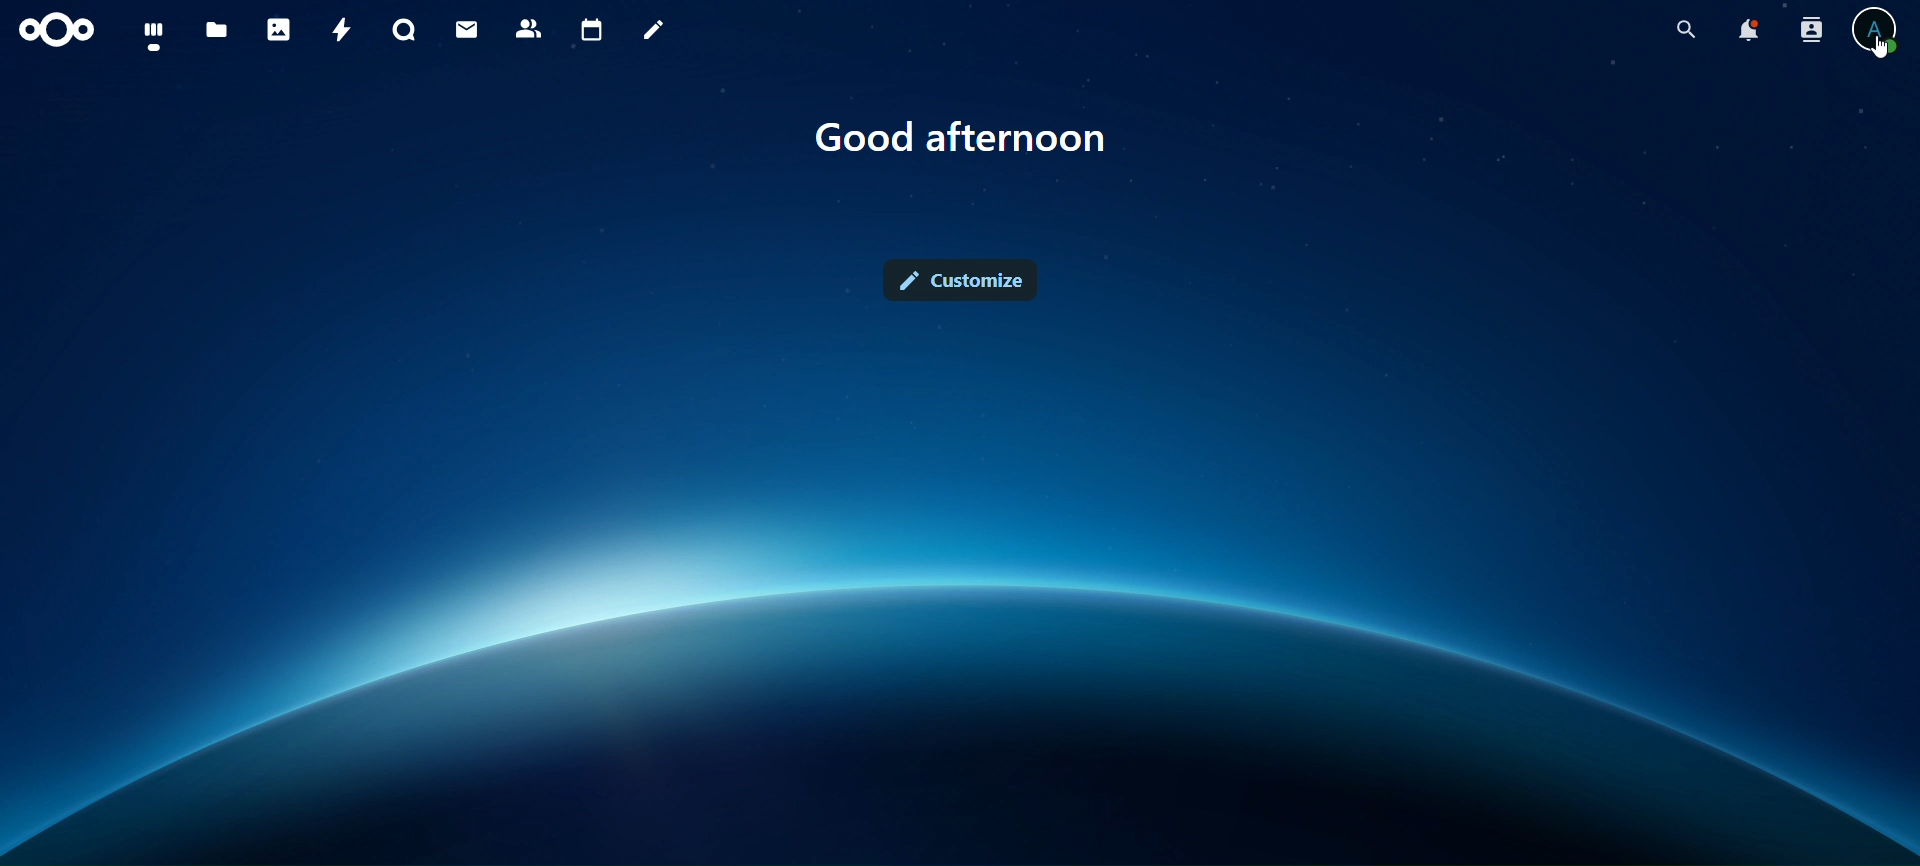 This screenshot has width=1920, height=866. Describe the element at coordinates (407, 31) in the screenshot. I see `talk` at that location.